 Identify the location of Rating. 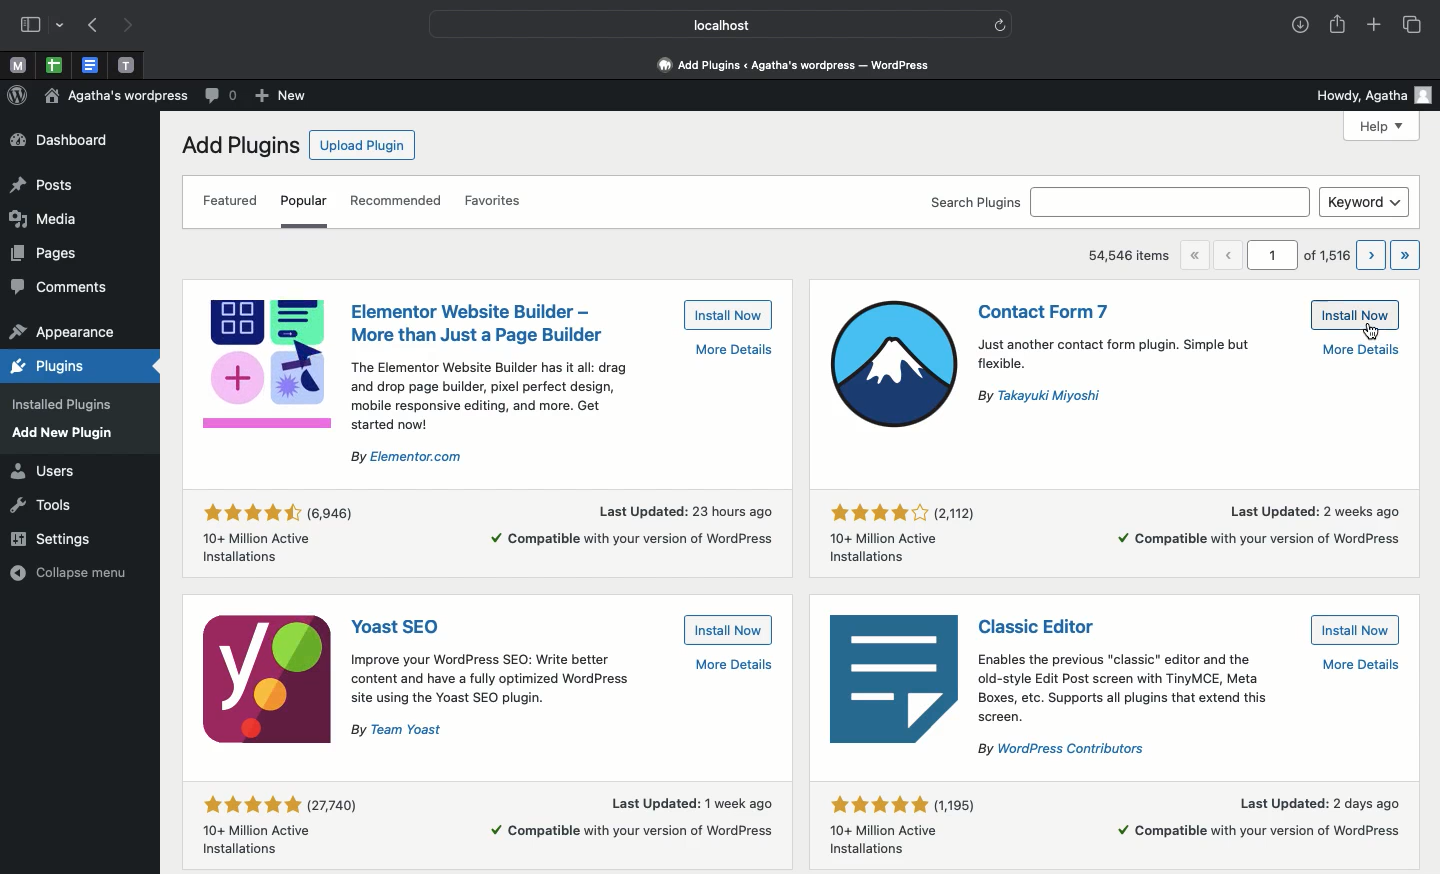
(900, 827).